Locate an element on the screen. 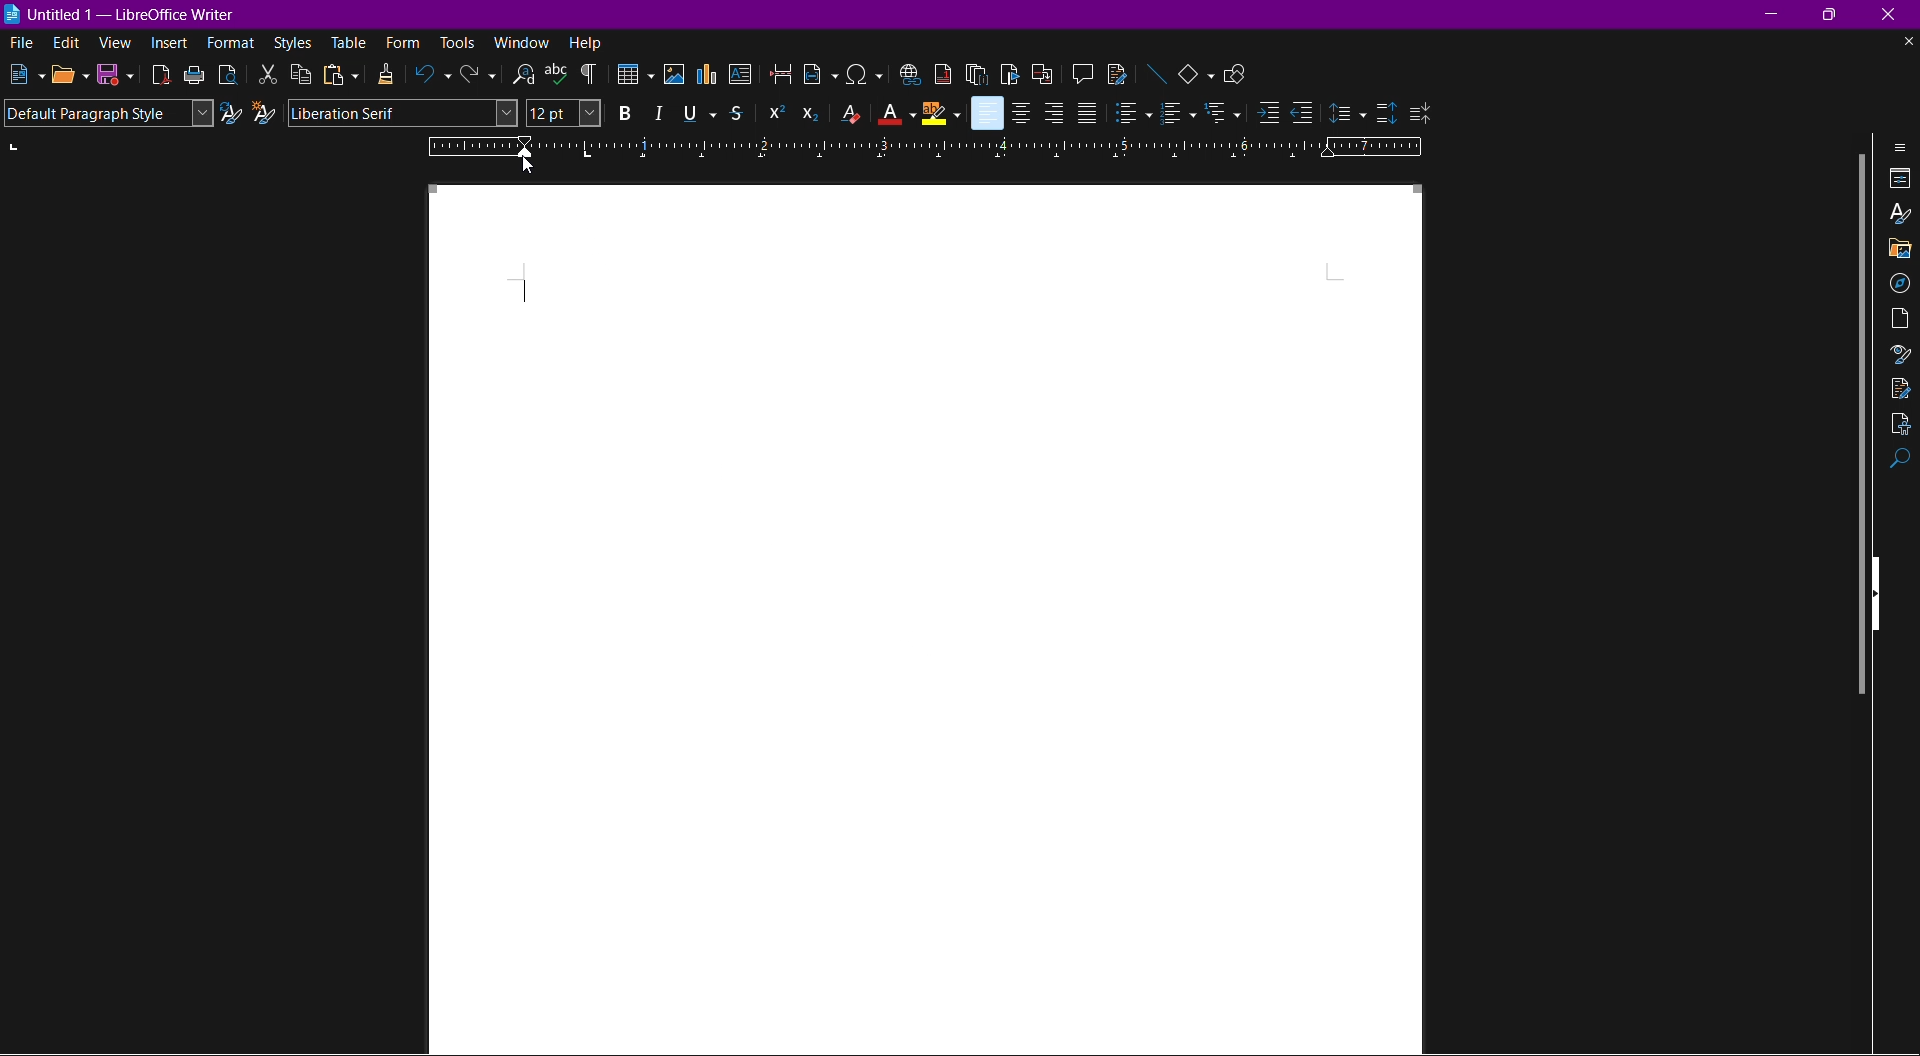 The height and width of the screenshot is (1056, 1920). Insert Graph is located at coordinates (709, 77).